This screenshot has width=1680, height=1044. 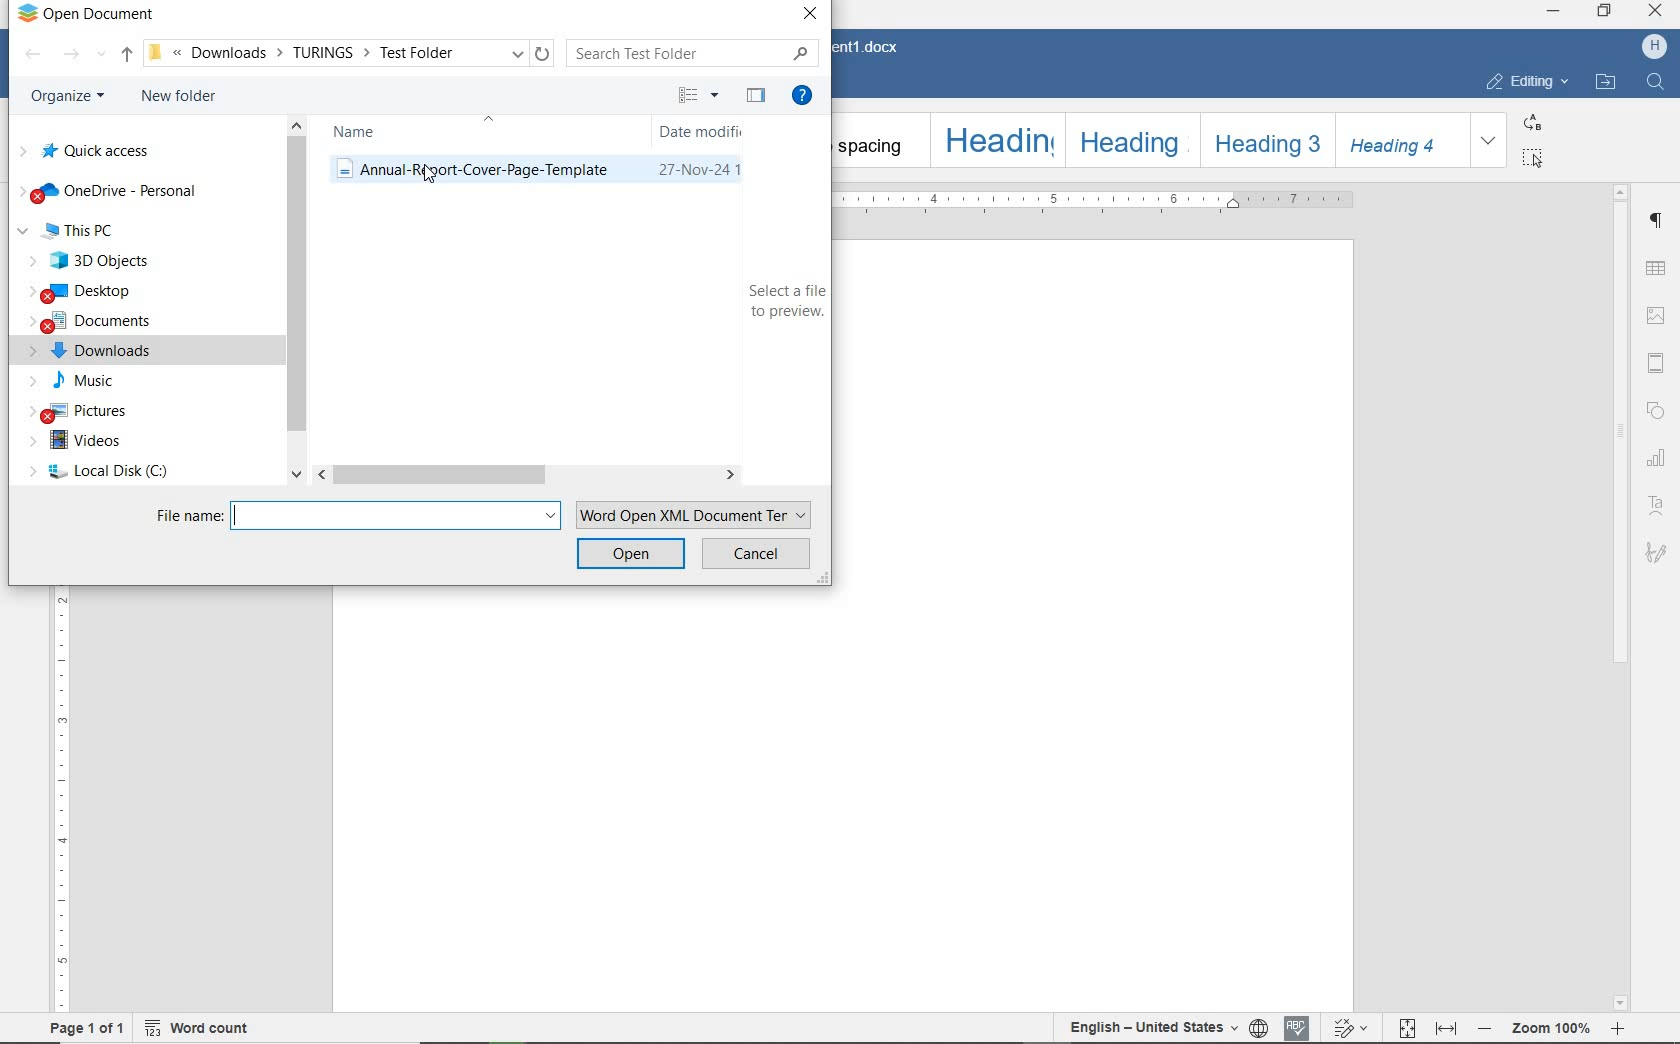 What do you see at coordinates (66, 97) in the screenshot?
I see `organize` at bounding box center [66, 97].